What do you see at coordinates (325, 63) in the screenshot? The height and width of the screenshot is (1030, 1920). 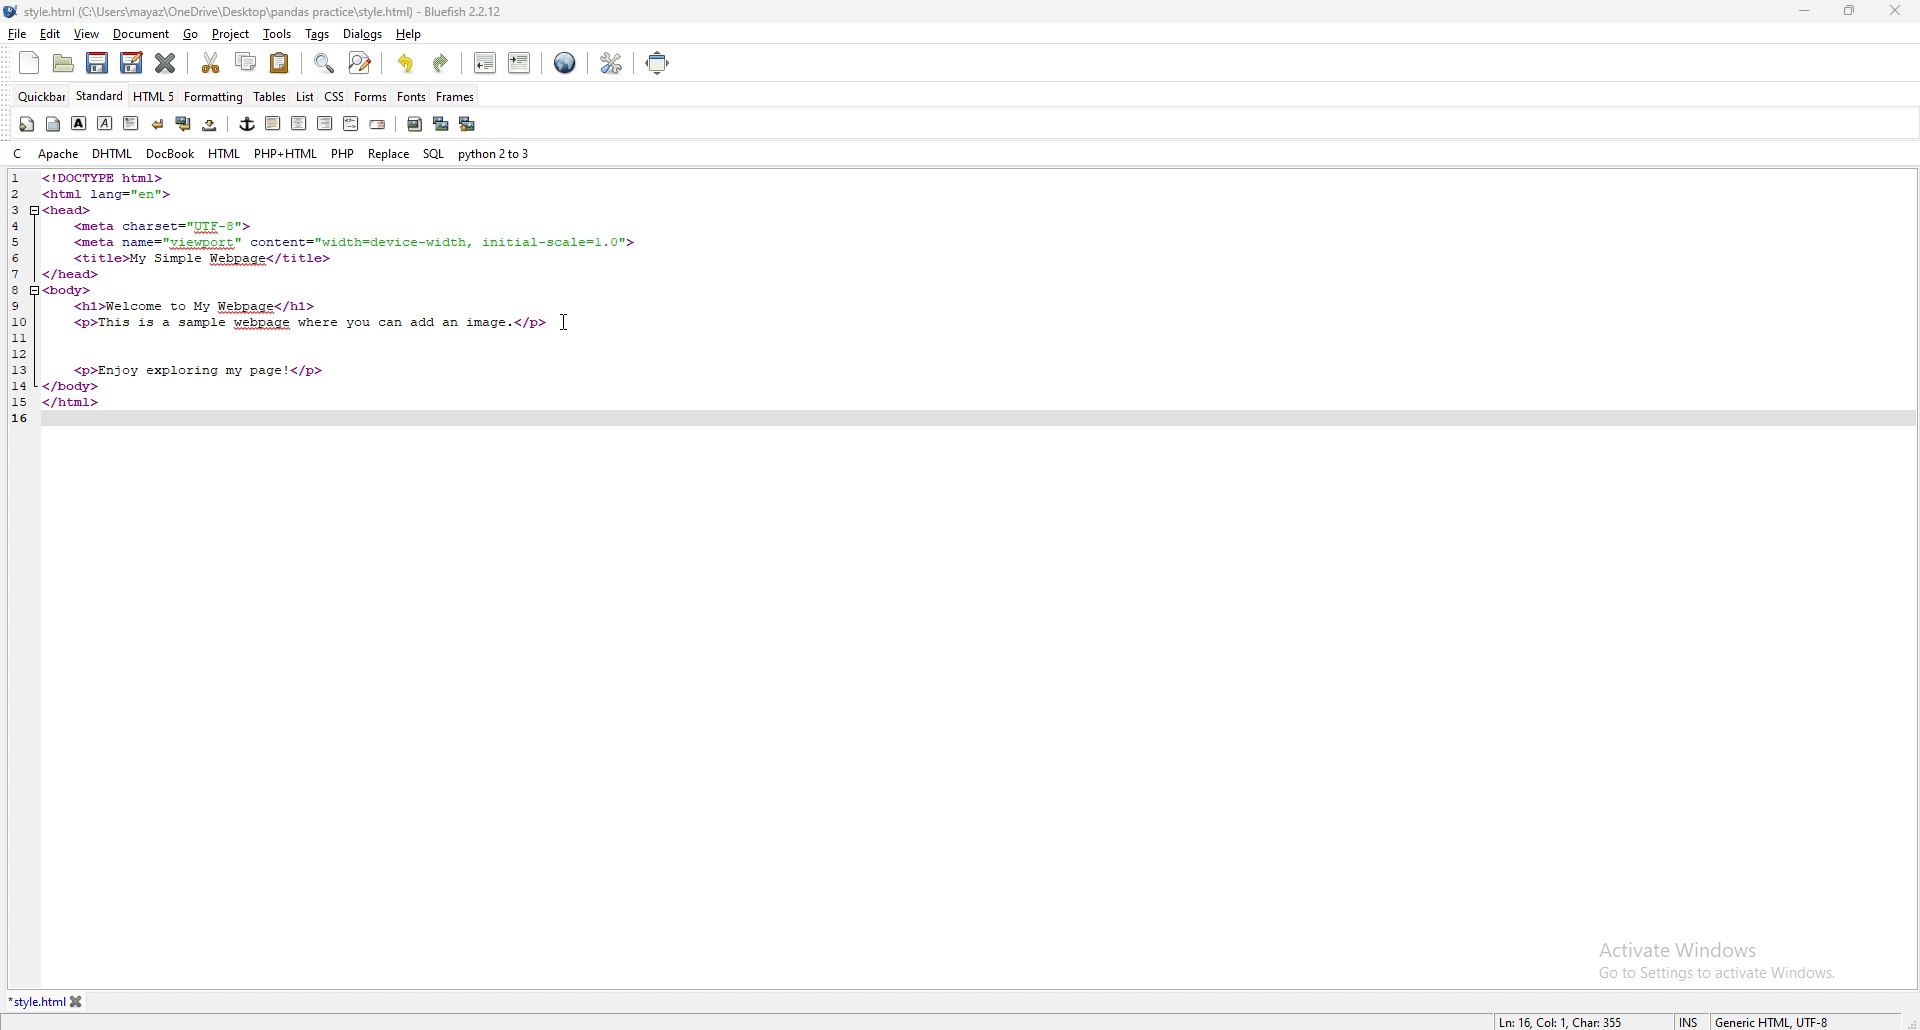 I see `find bar` at bounding box center [325, 63].